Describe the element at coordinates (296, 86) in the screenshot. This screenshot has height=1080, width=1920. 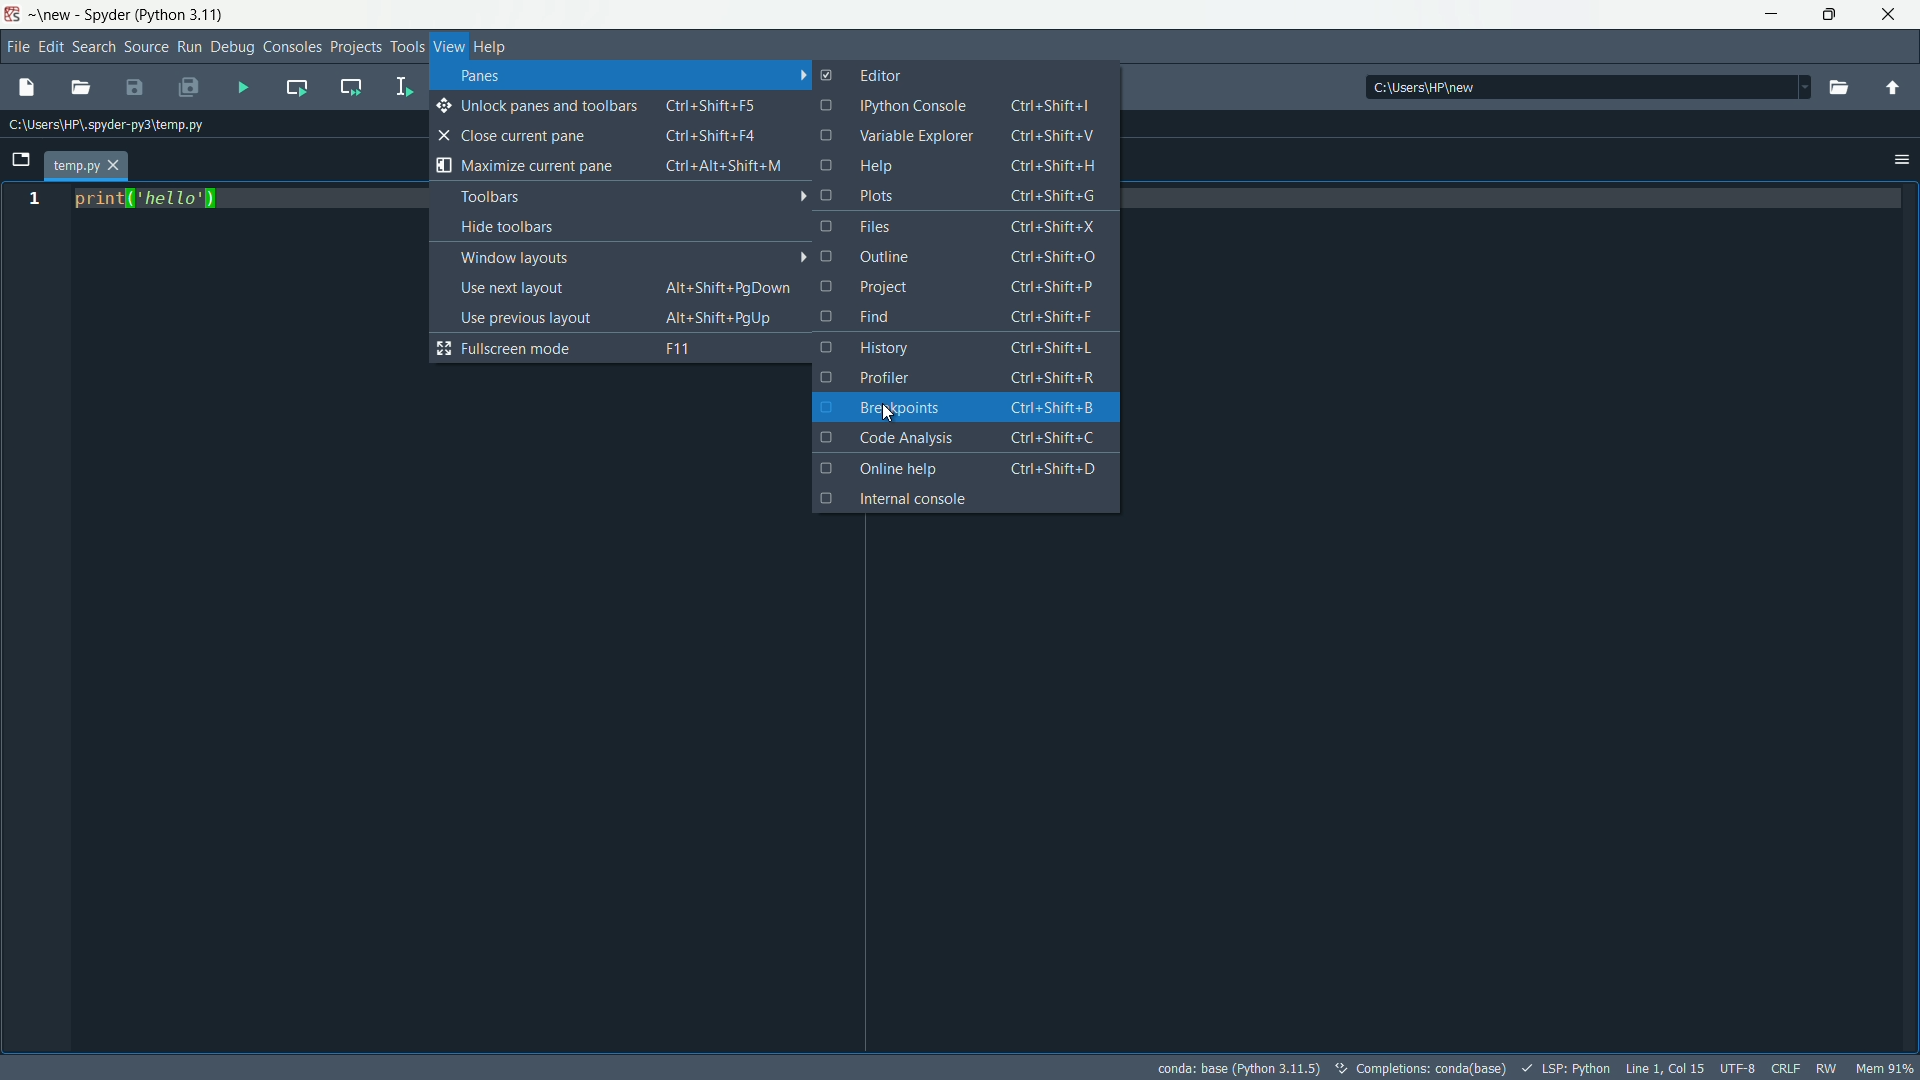
I see `run current cell` at that location.